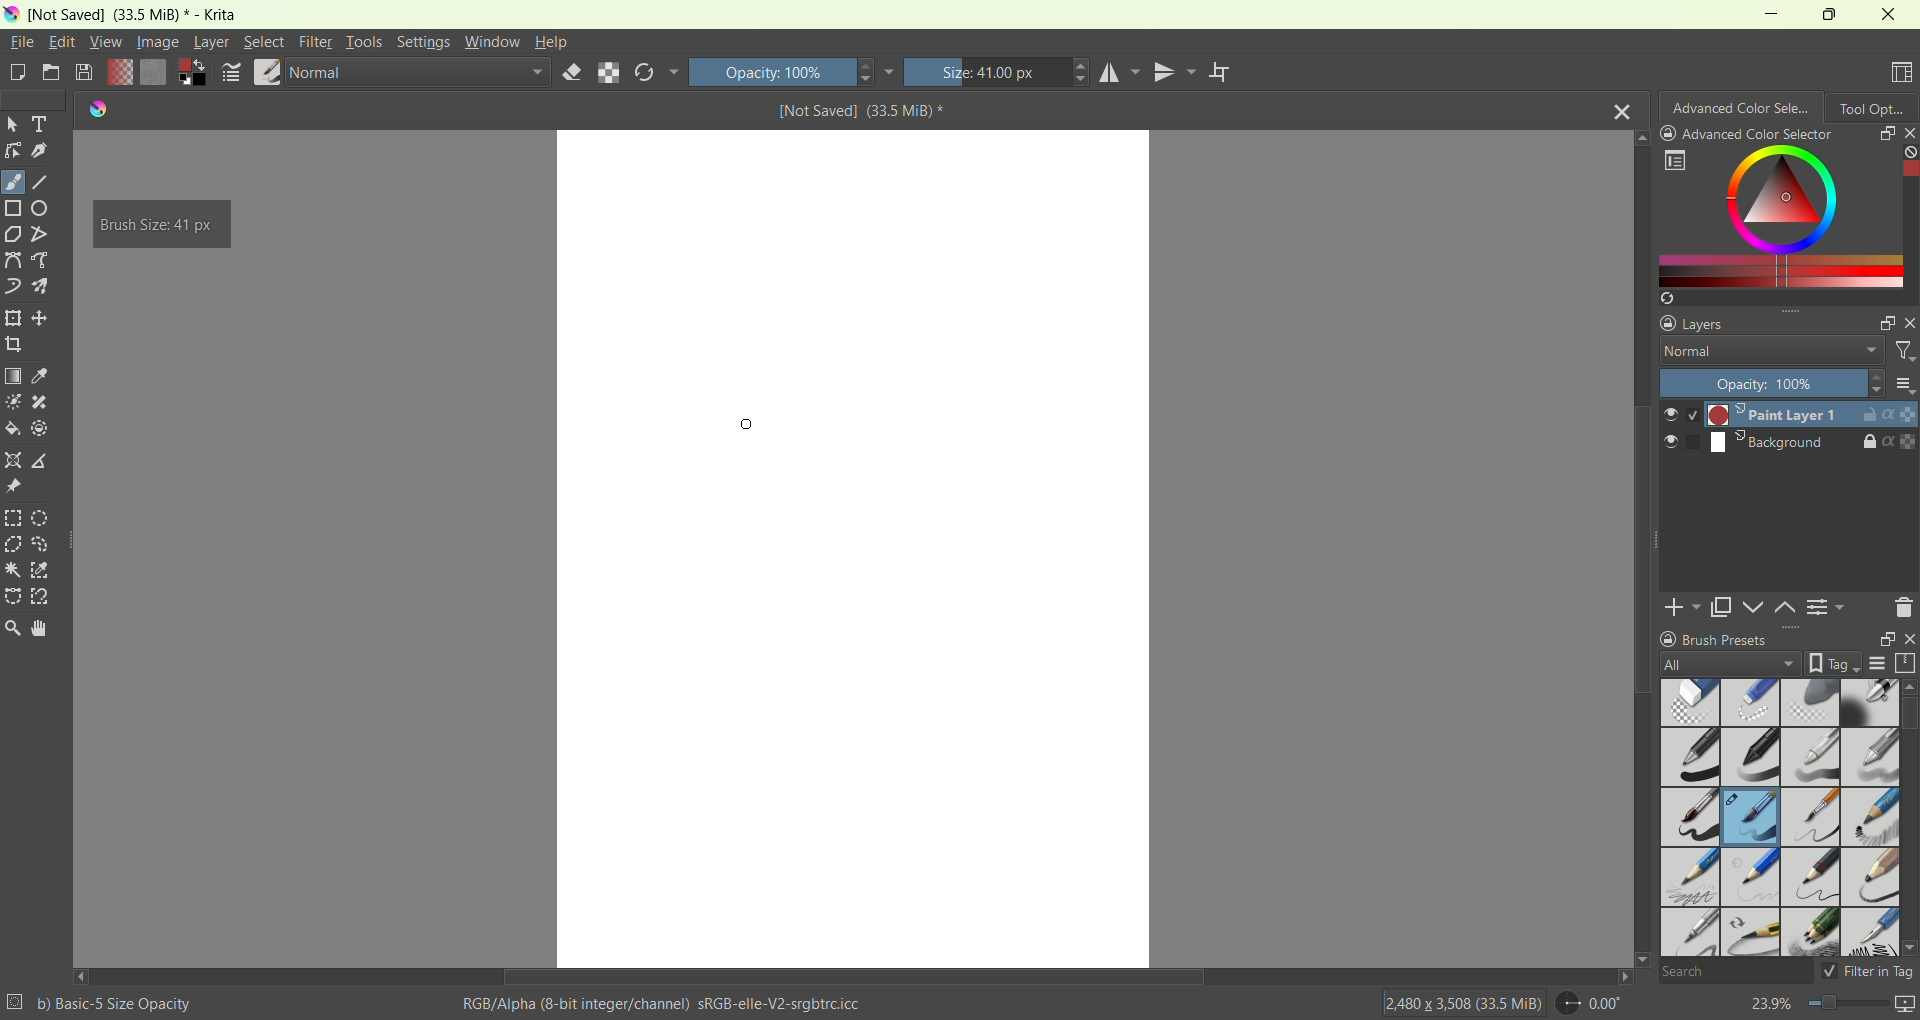 The image size is (1920, 1020). What do you see at coordinates (1868, 971) in the screenshot?
I see `filter in tag` at bounding box center [1868, 971].